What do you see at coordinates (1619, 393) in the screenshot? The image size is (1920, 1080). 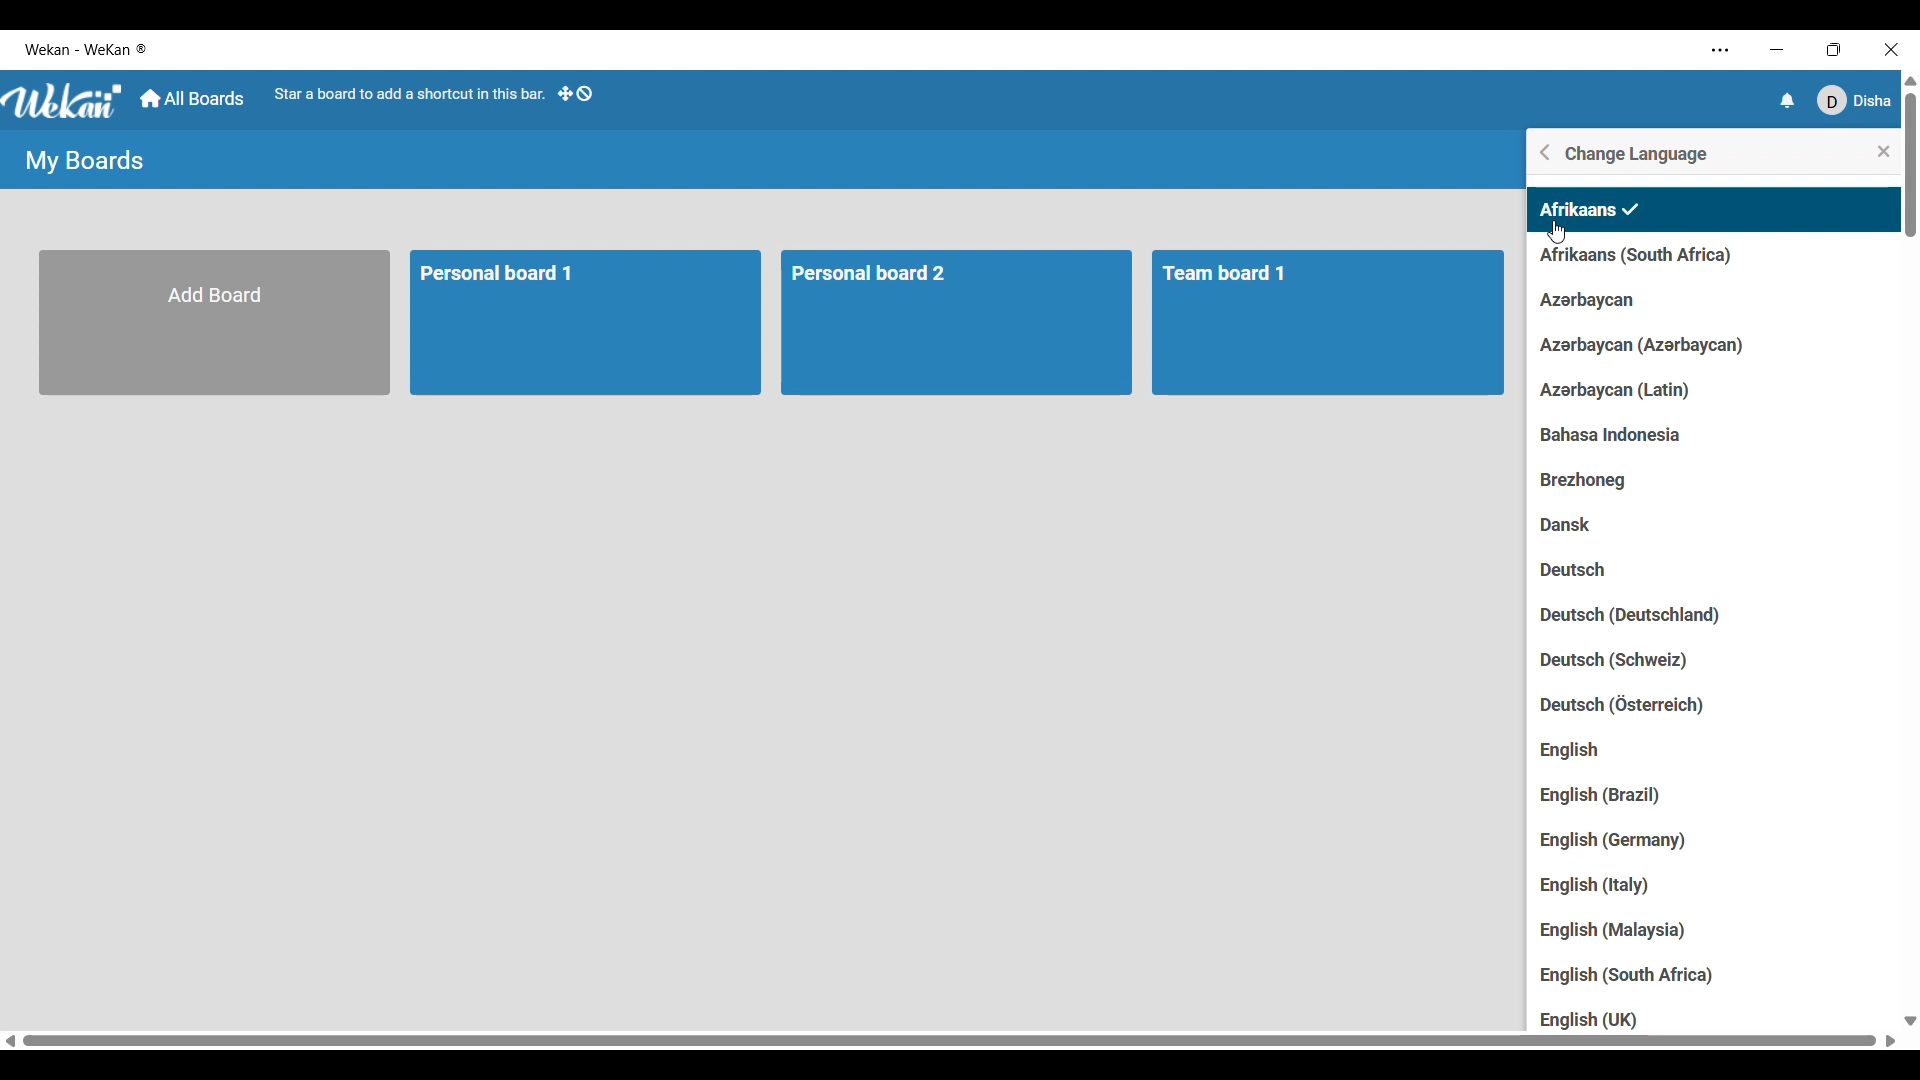 I see `Azarbaycan (Latin)` at bounding box center [1619, 393].